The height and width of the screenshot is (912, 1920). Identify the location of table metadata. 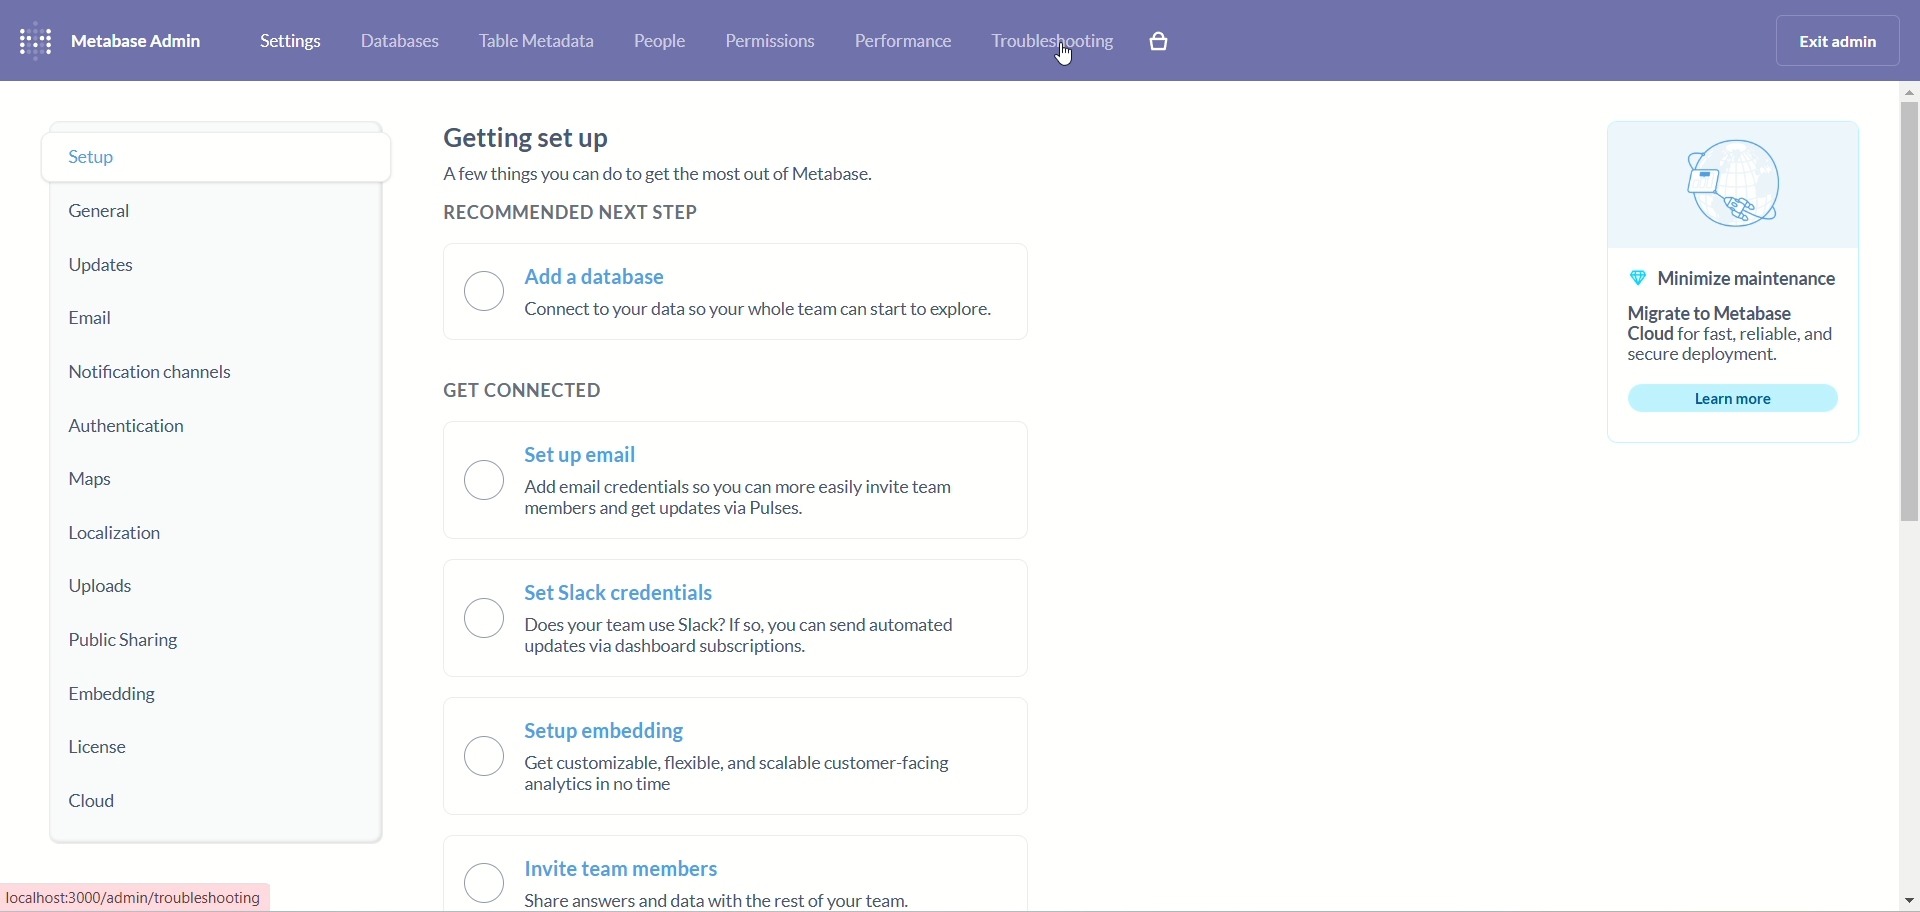
(536, 44).